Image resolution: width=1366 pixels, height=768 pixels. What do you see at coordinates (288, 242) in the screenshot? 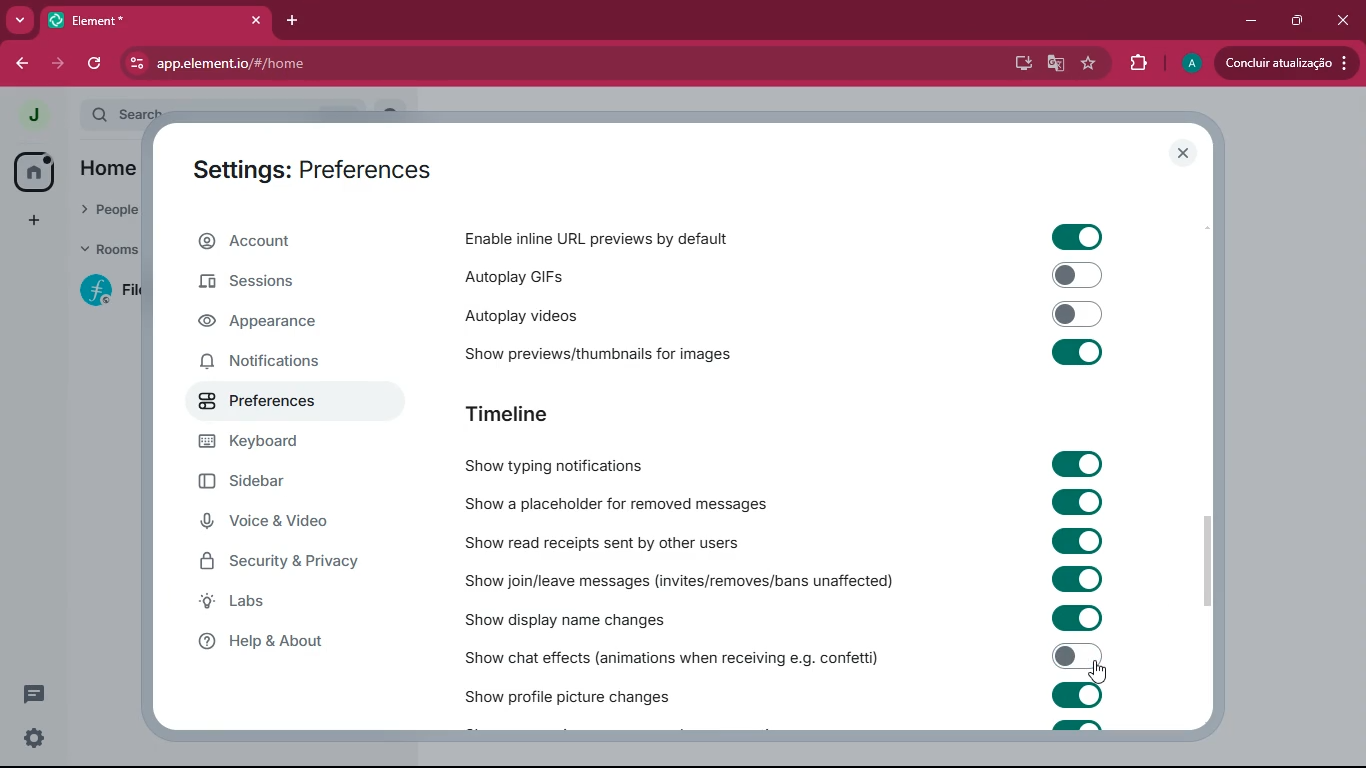
I see `account` at bounding box center [288, 242].